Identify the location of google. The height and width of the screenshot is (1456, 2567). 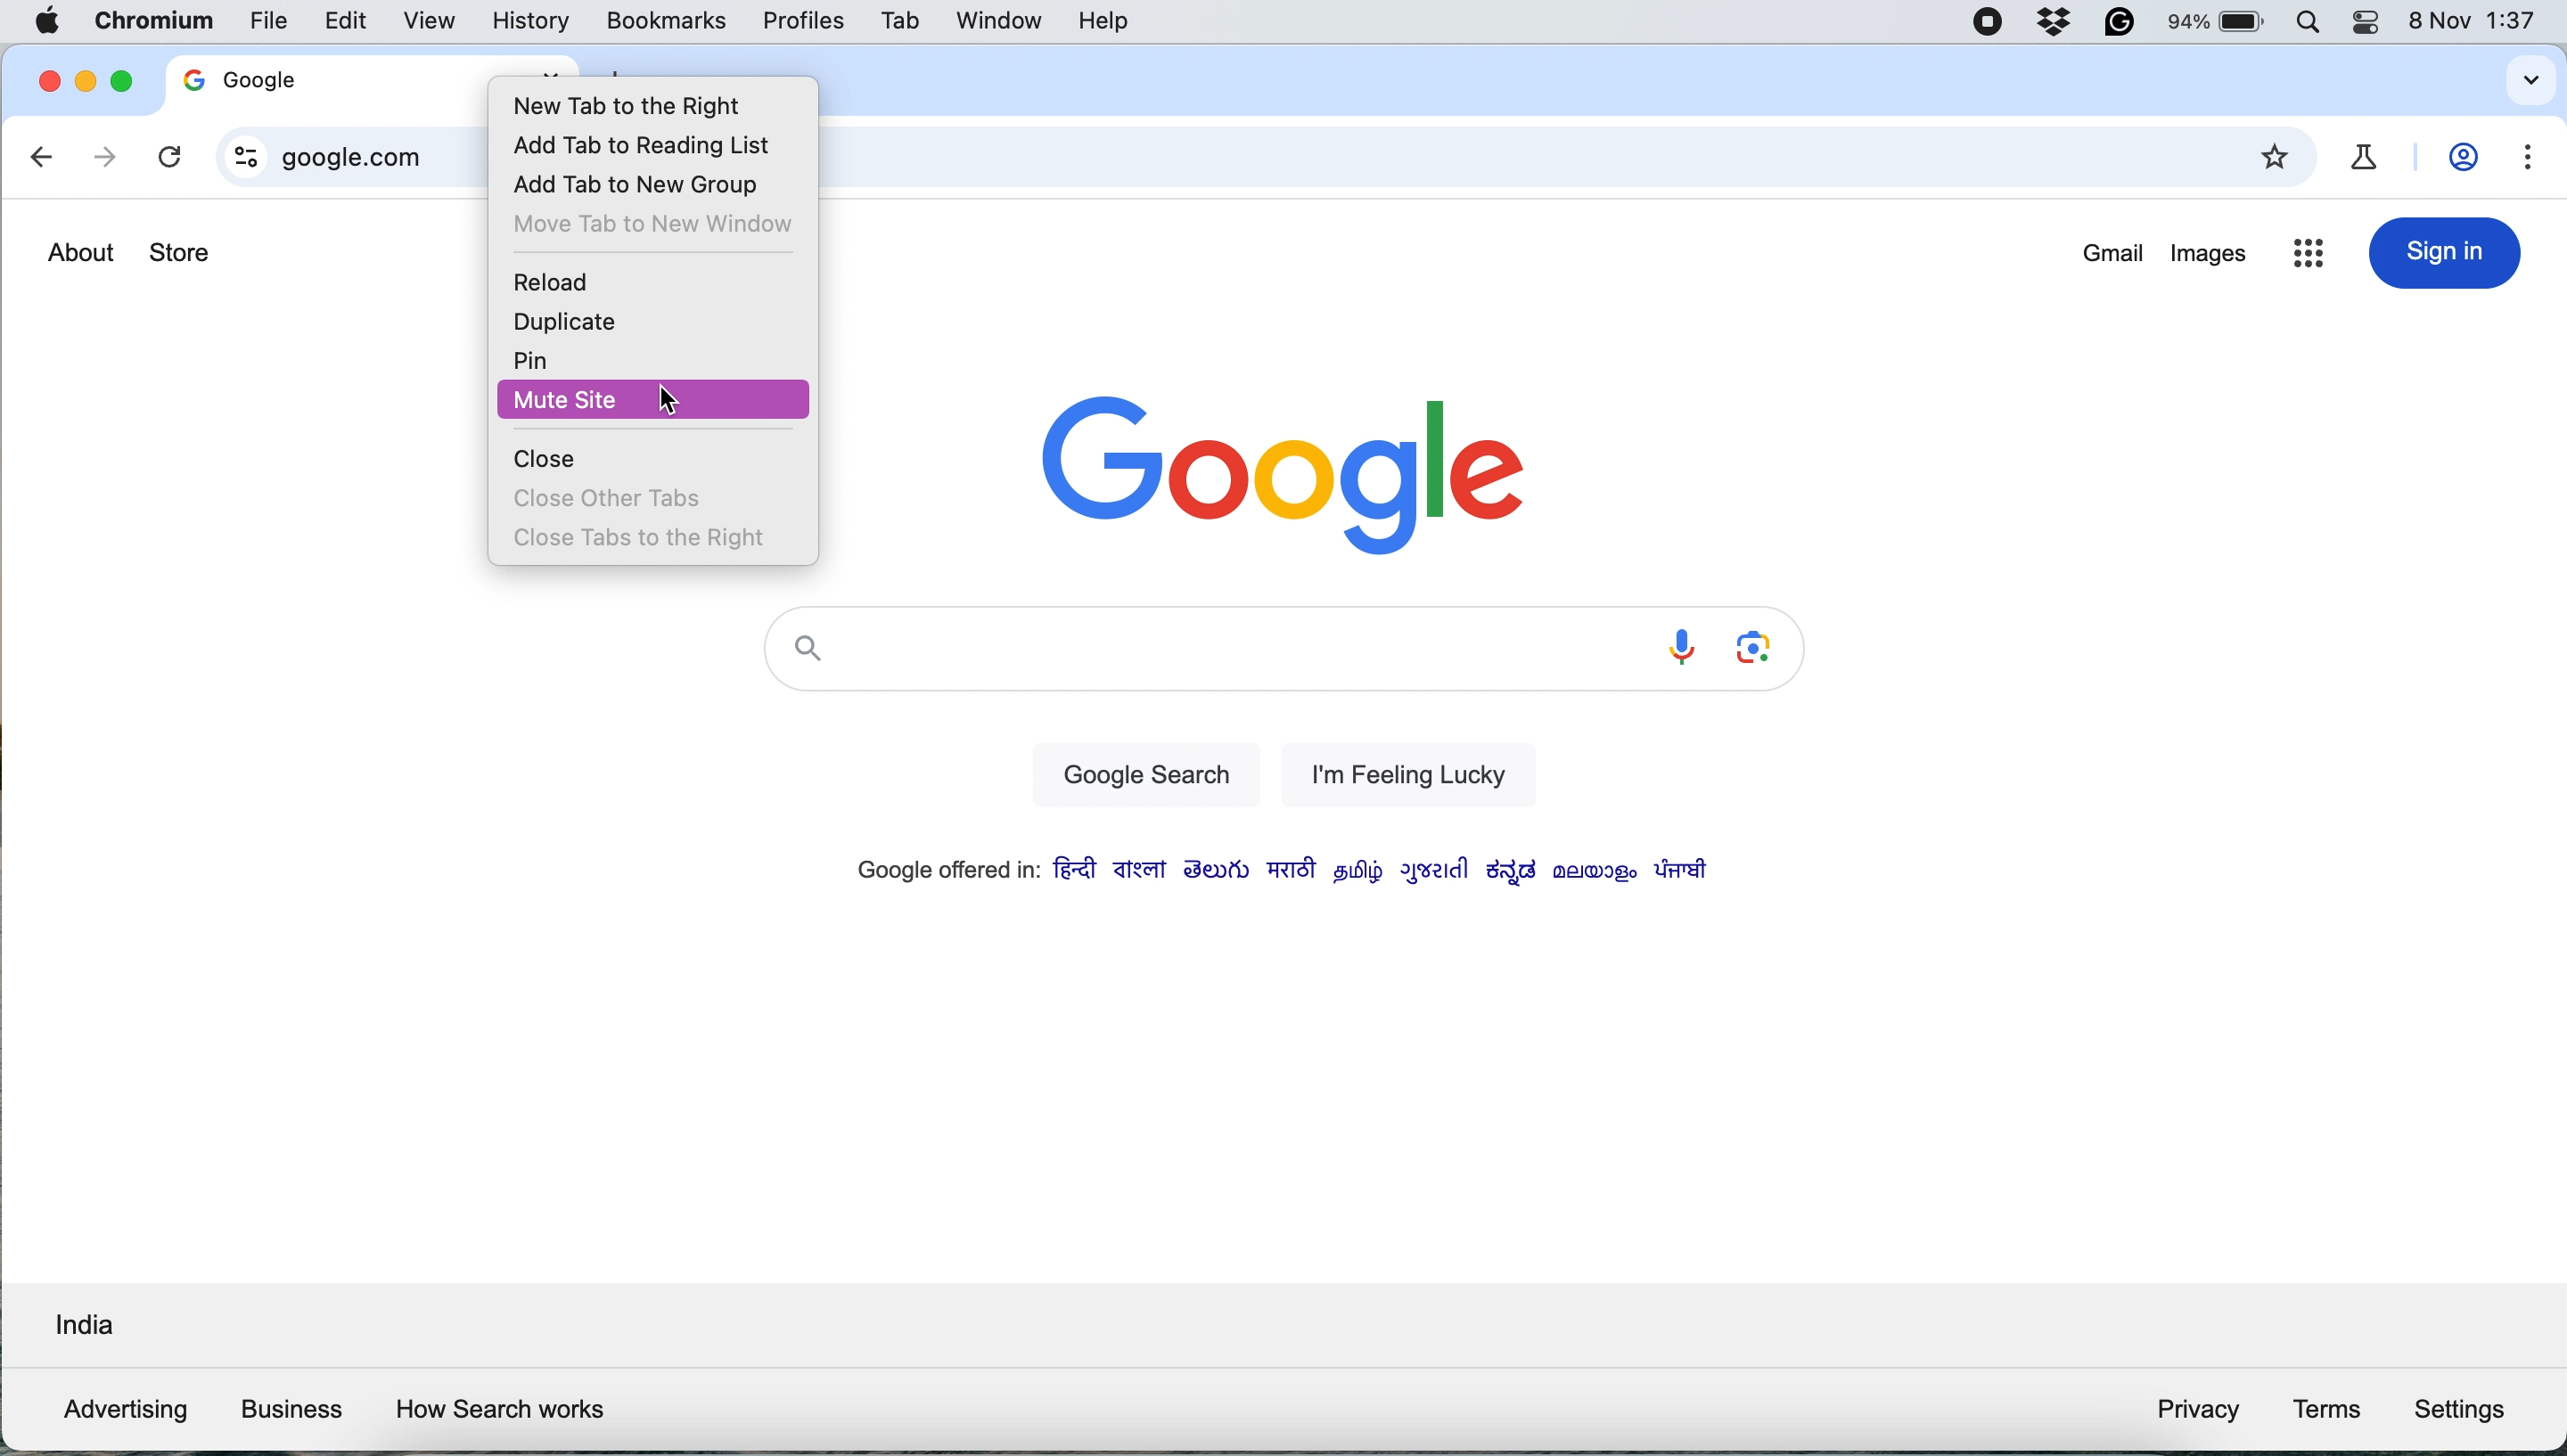
(1286, 469).